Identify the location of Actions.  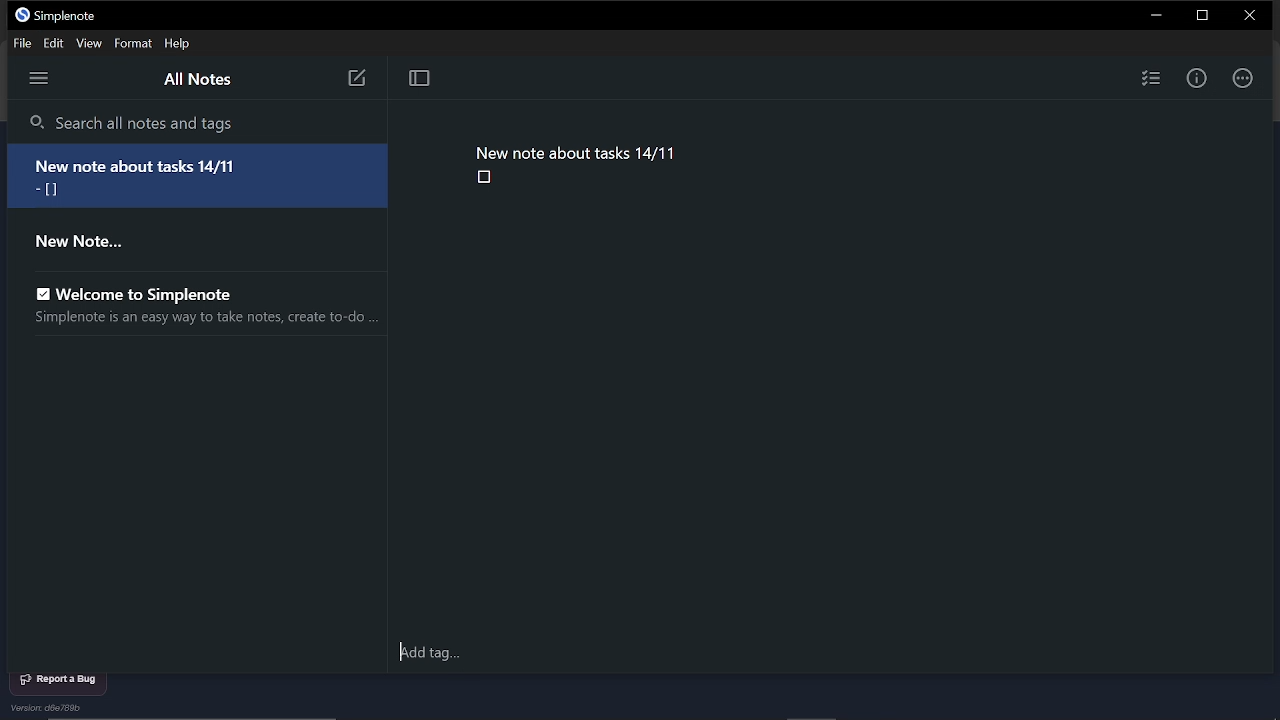
(1244, 76).